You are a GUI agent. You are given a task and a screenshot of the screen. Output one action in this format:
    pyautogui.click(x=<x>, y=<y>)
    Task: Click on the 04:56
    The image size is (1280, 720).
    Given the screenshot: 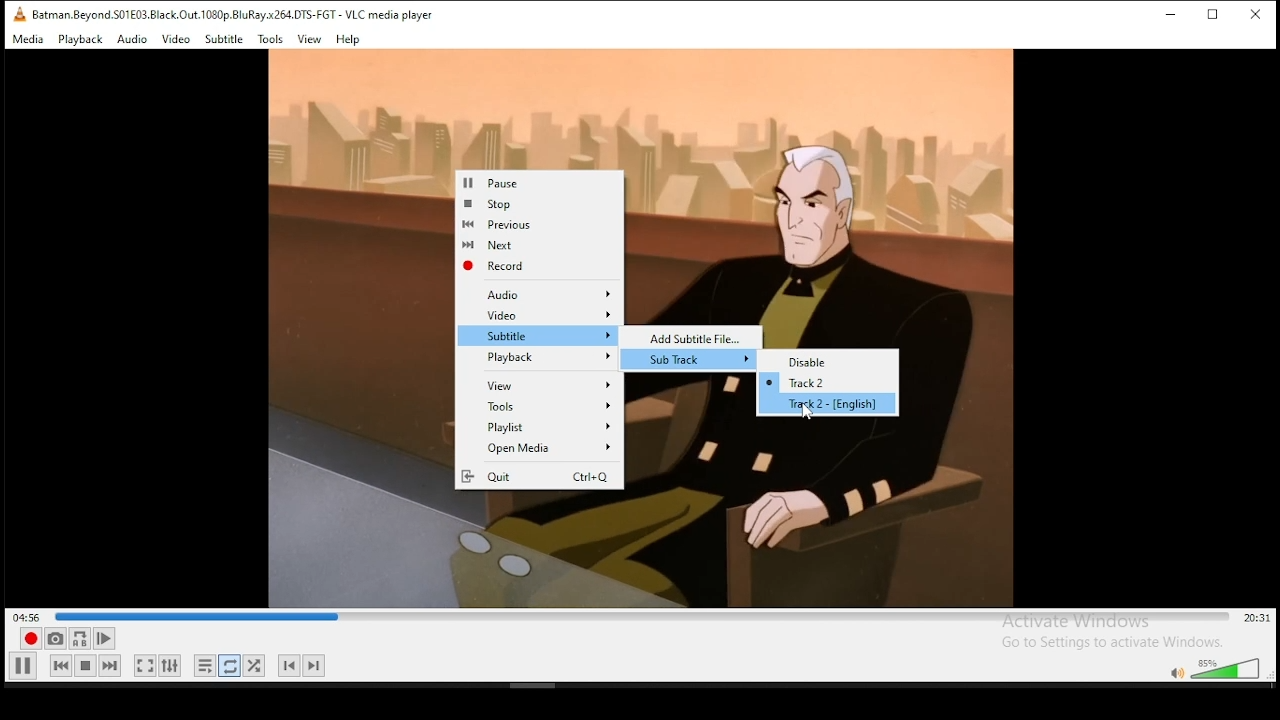 What is the action you would take?
    pyautogui.click(x=24, y=616)
    